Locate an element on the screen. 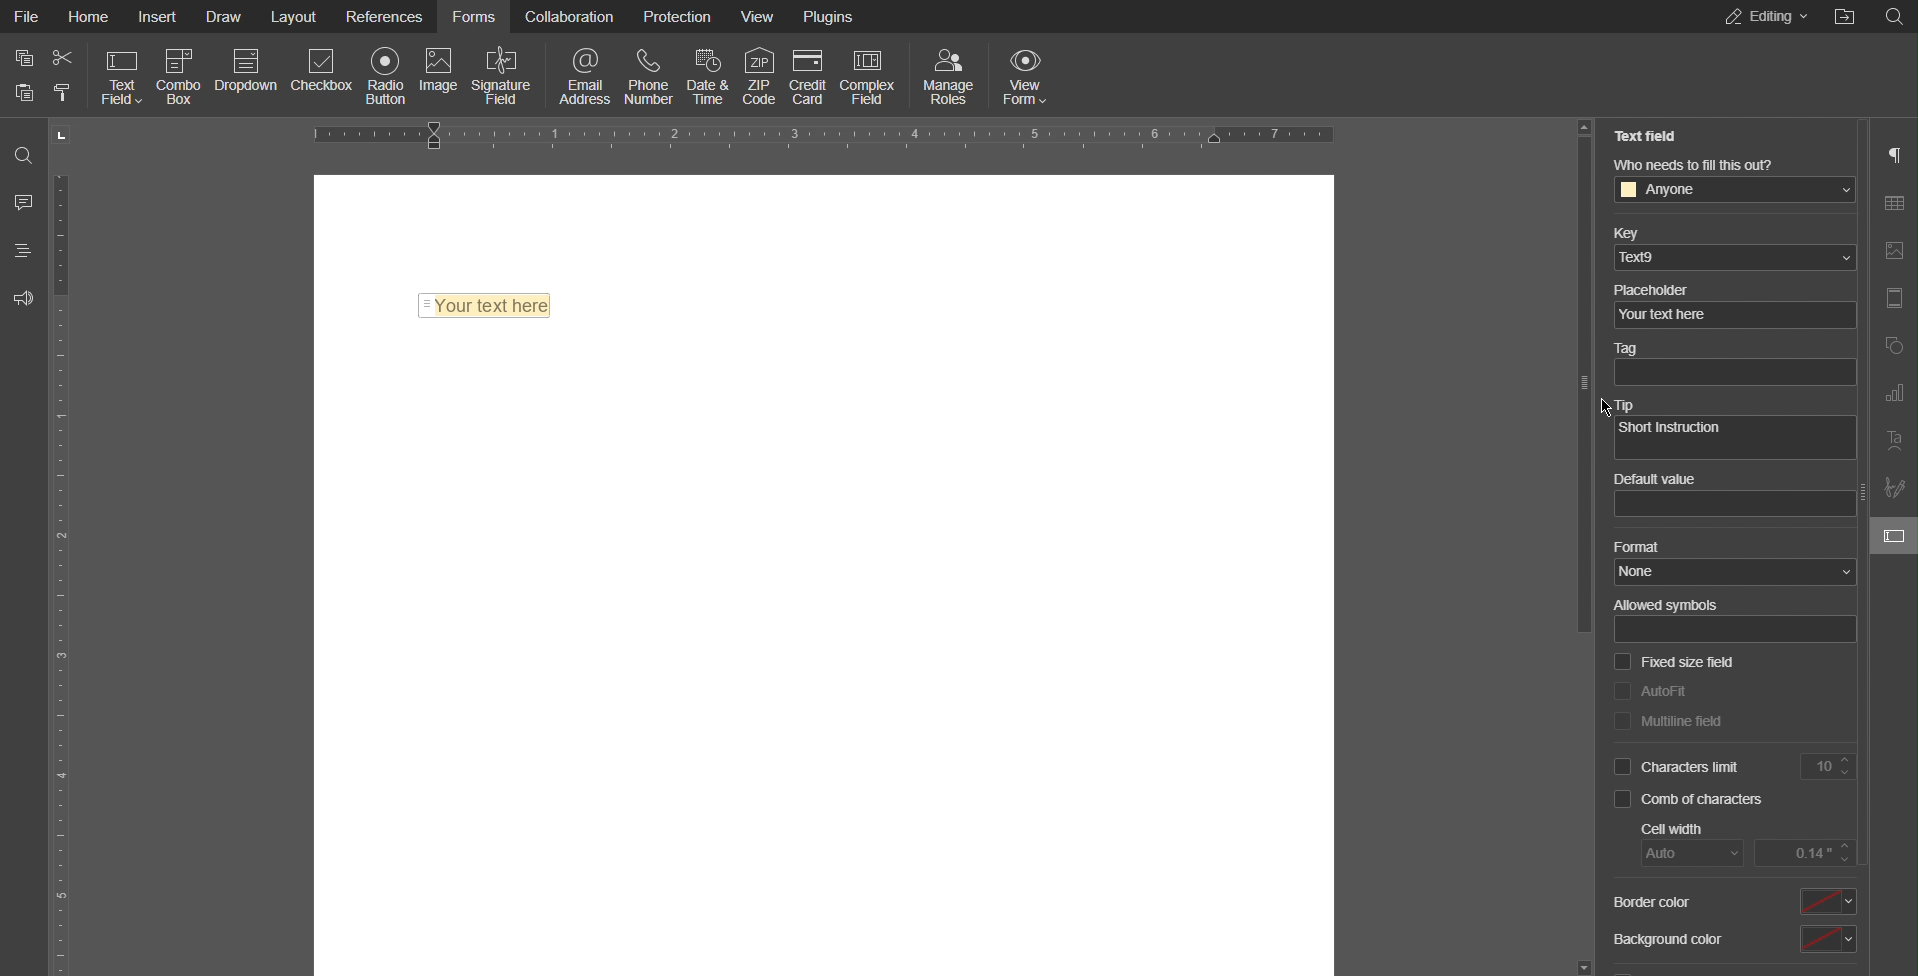 The image size is (1918, 976). checkbox is located at coordinates (1622, 767).